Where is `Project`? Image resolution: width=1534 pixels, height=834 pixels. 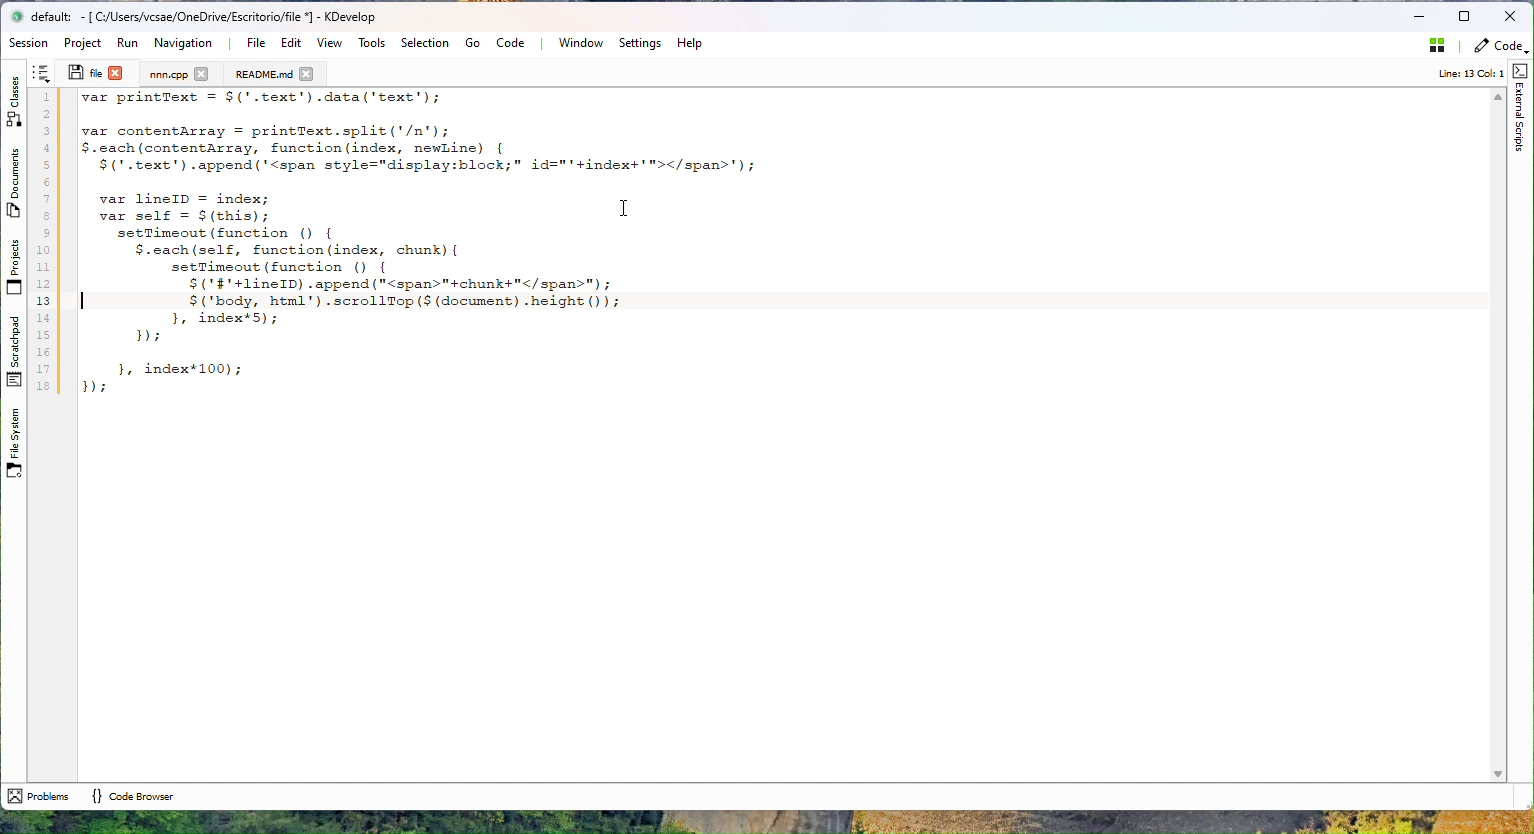
Project is located at coordinates (169, 74).